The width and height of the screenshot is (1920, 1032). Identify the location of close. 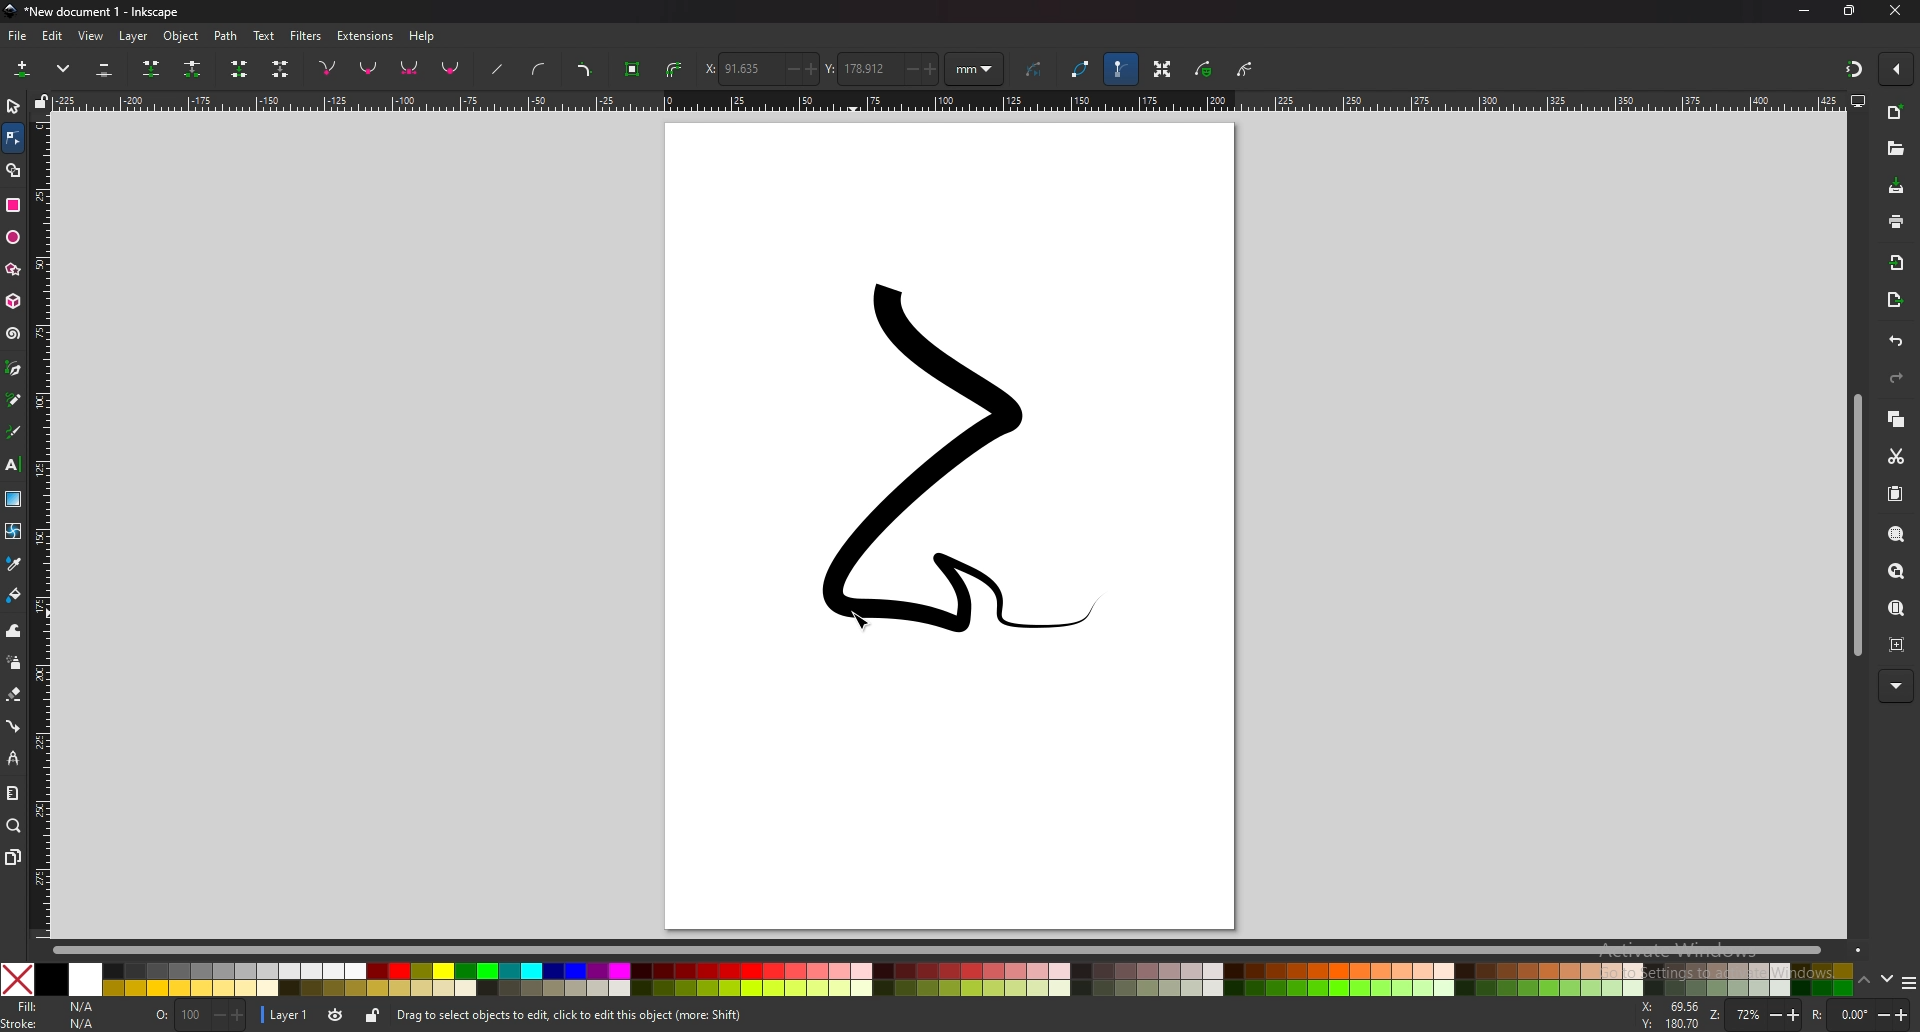
(1900, 11).